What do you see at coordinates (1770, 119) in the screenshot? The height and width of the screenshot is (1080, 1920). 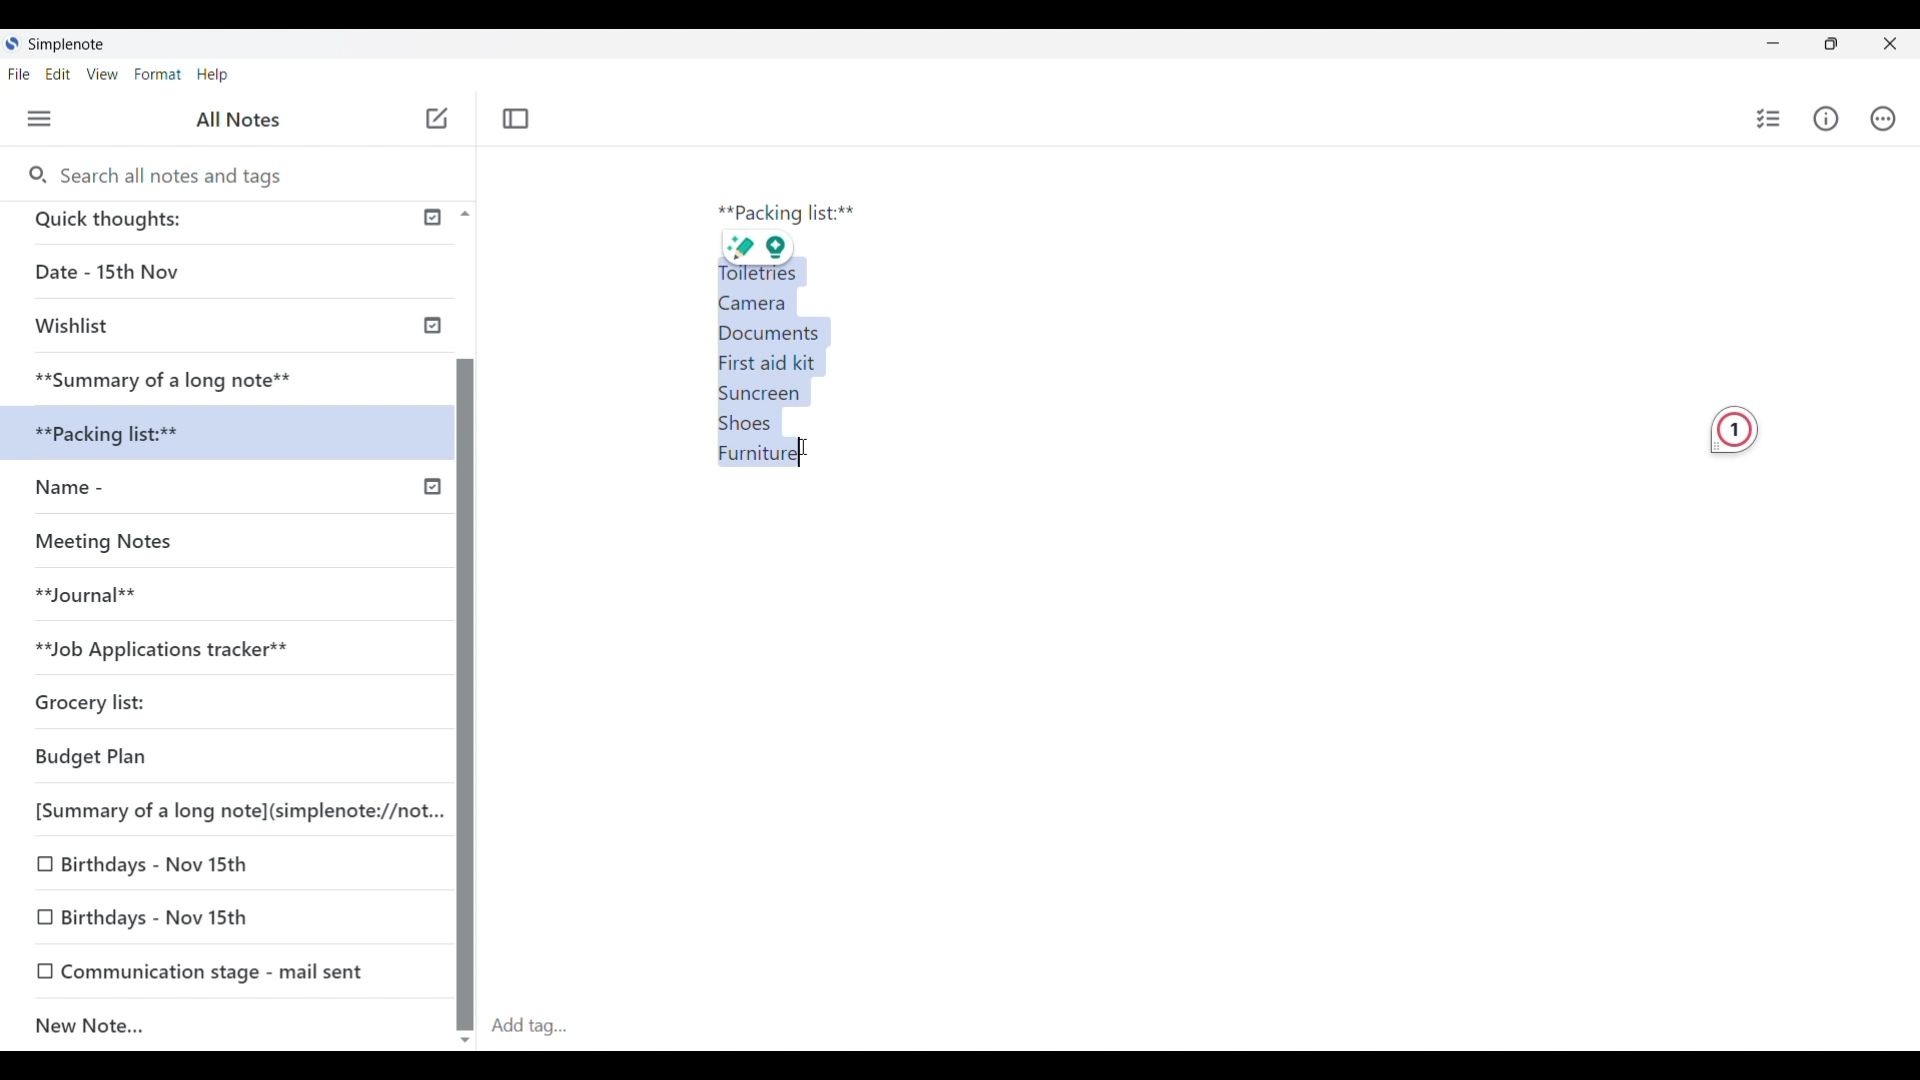 I see `Insert checklist` at bounding box center [1770, 119].